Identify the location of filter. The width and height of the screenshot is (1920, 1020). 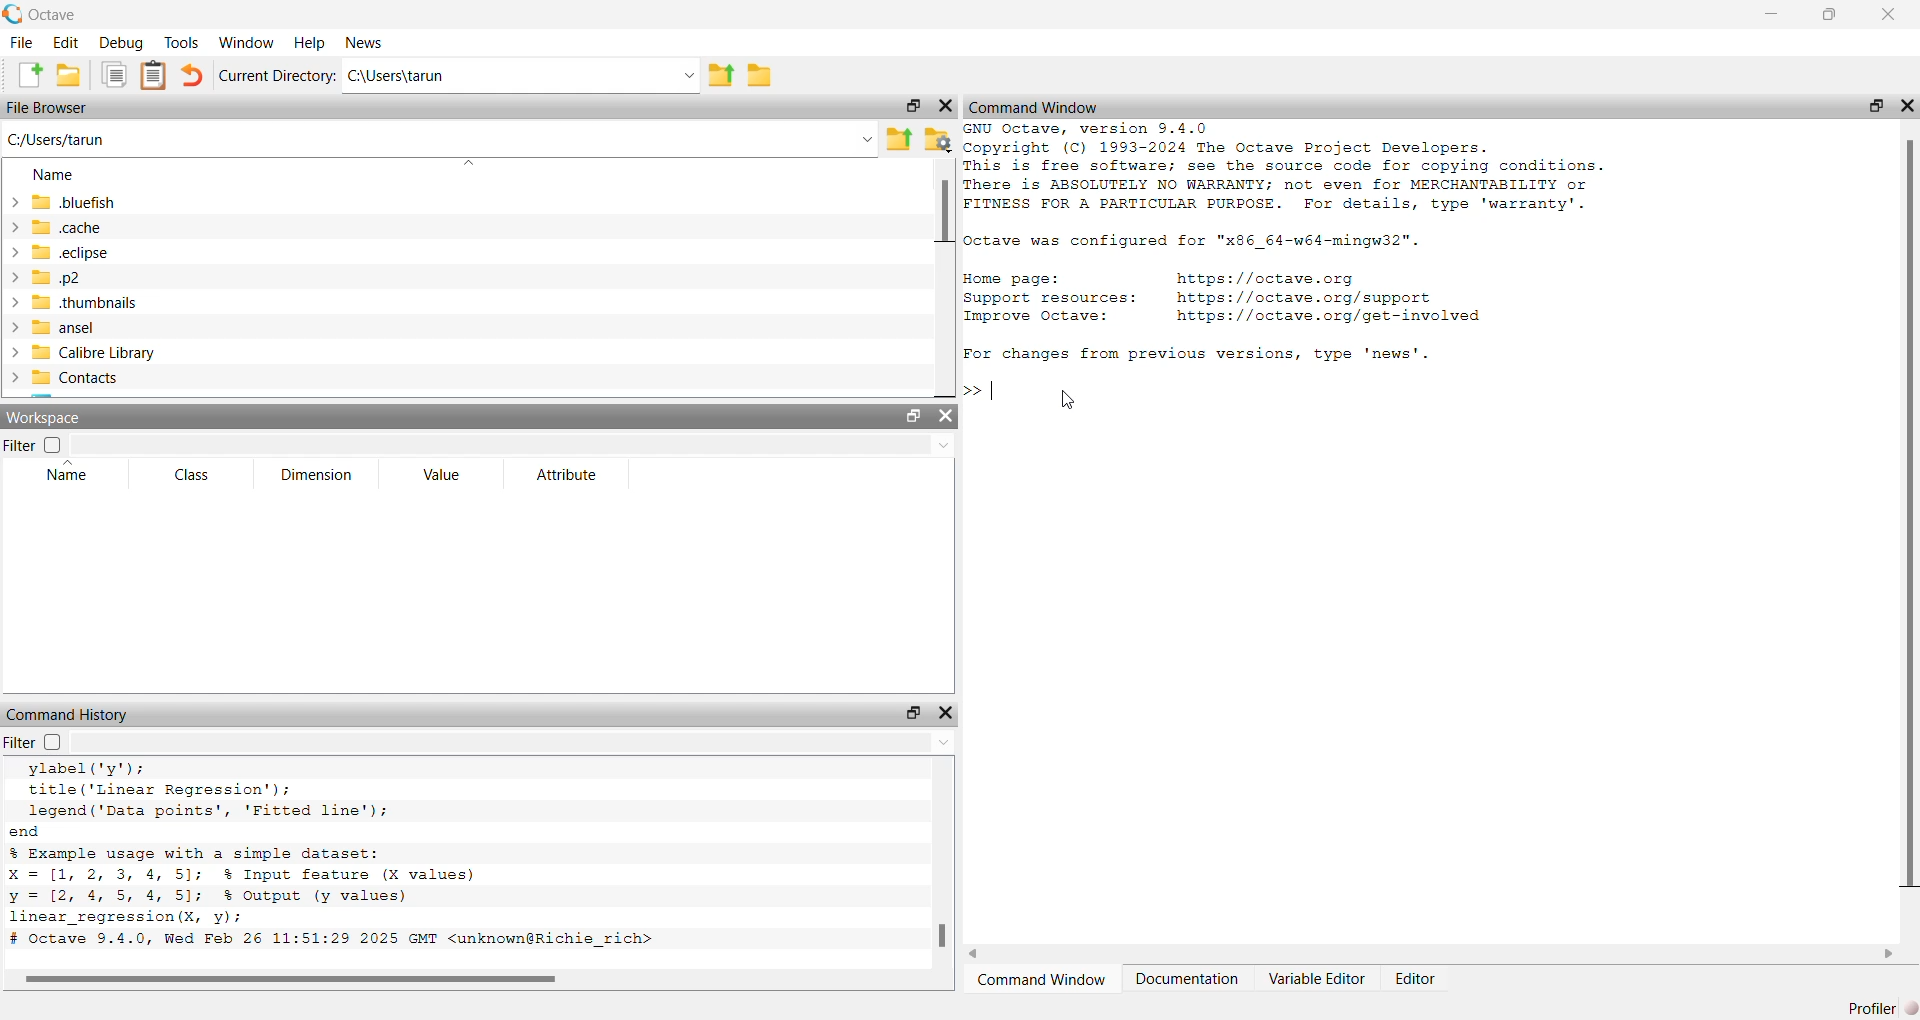
(35, 744).